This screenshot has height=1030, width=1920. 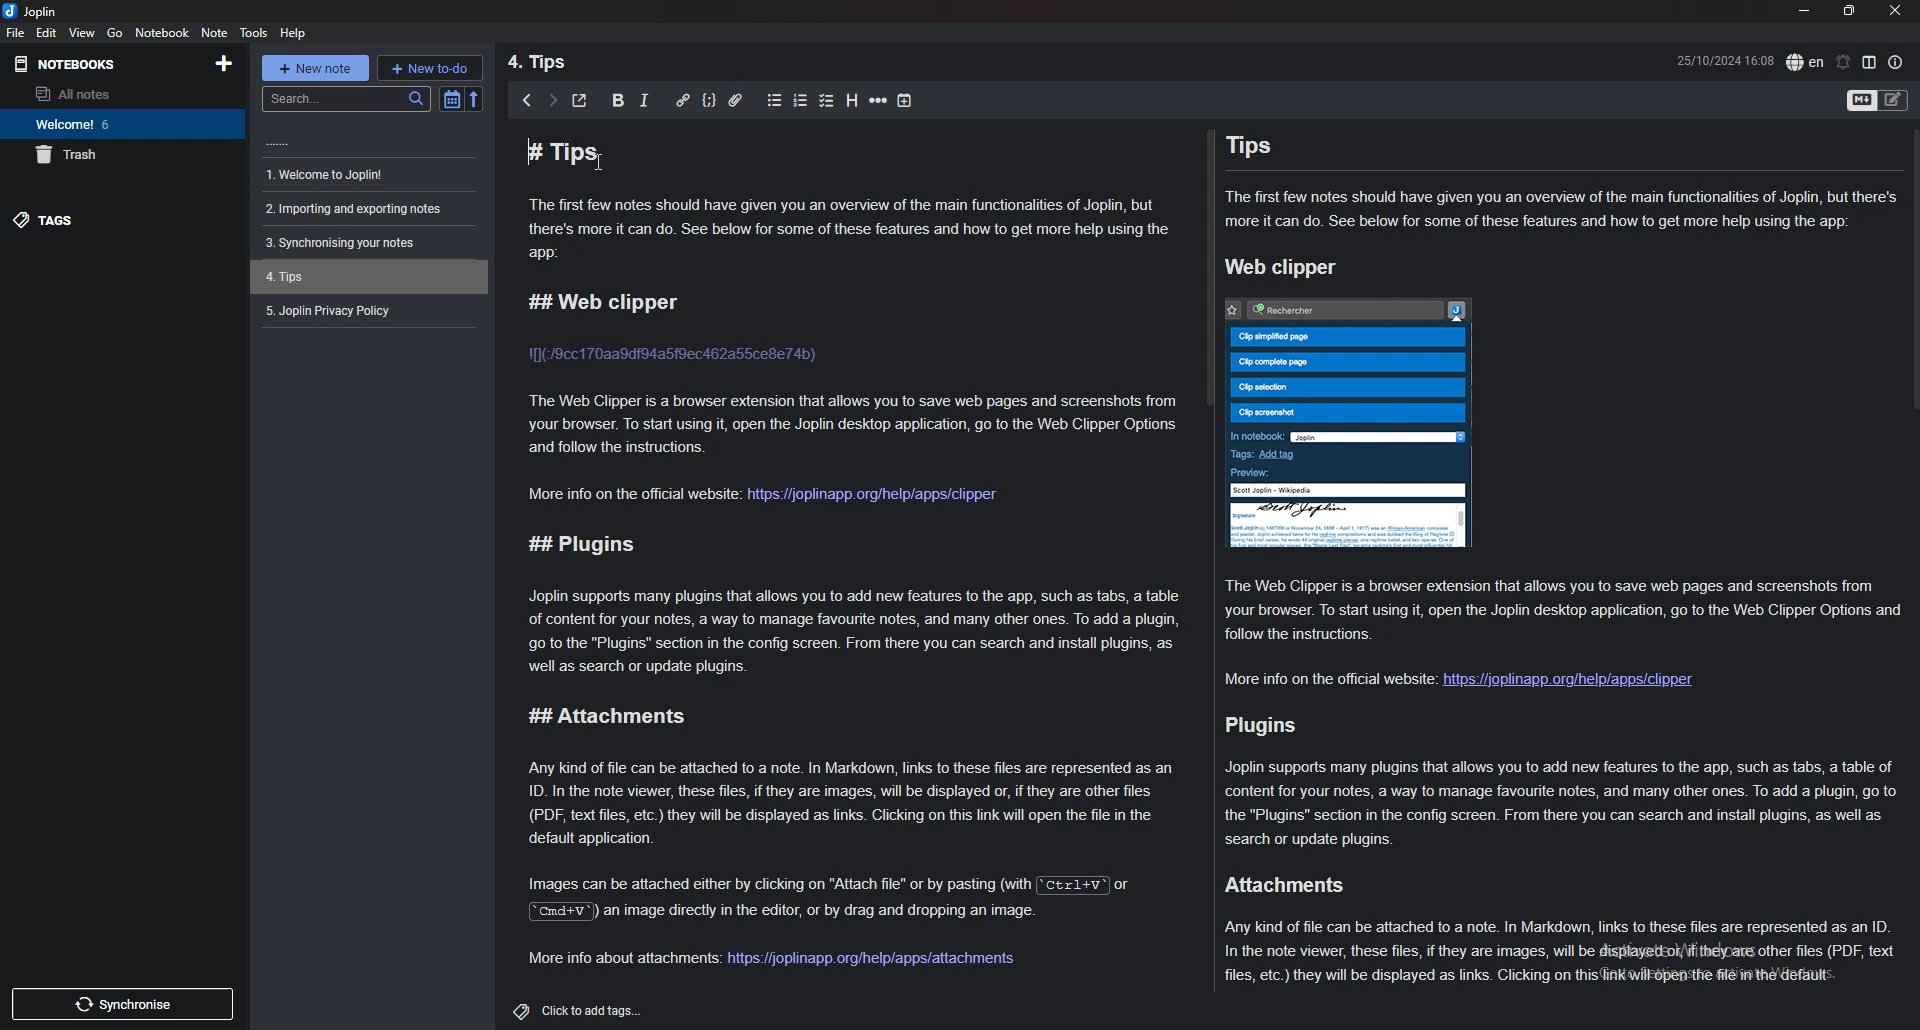 I want to click on numbered list, so click(x=799, y=99).